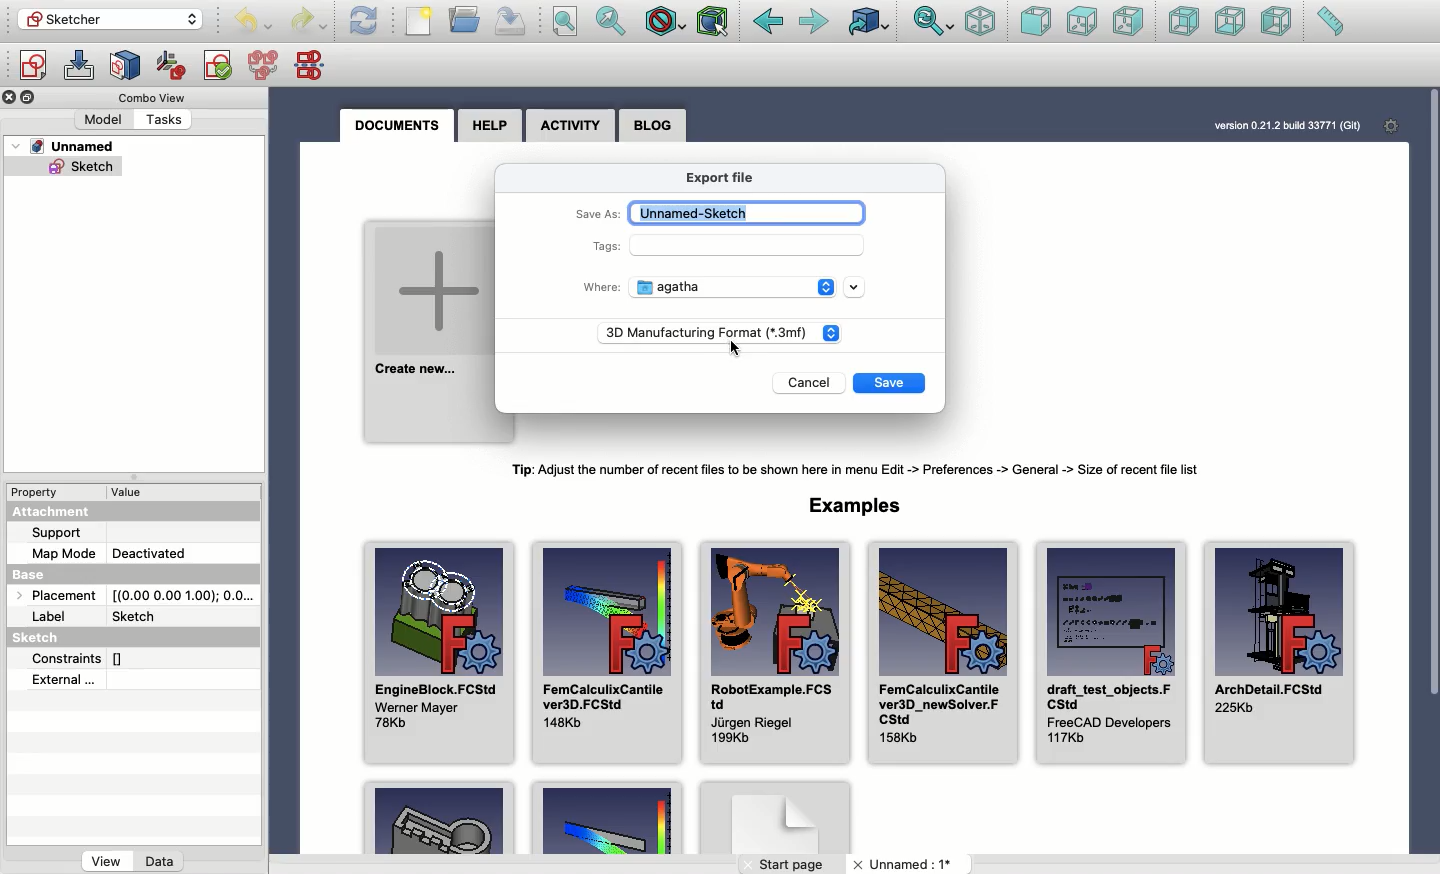  I want to click on Documents, so click(395, 125).